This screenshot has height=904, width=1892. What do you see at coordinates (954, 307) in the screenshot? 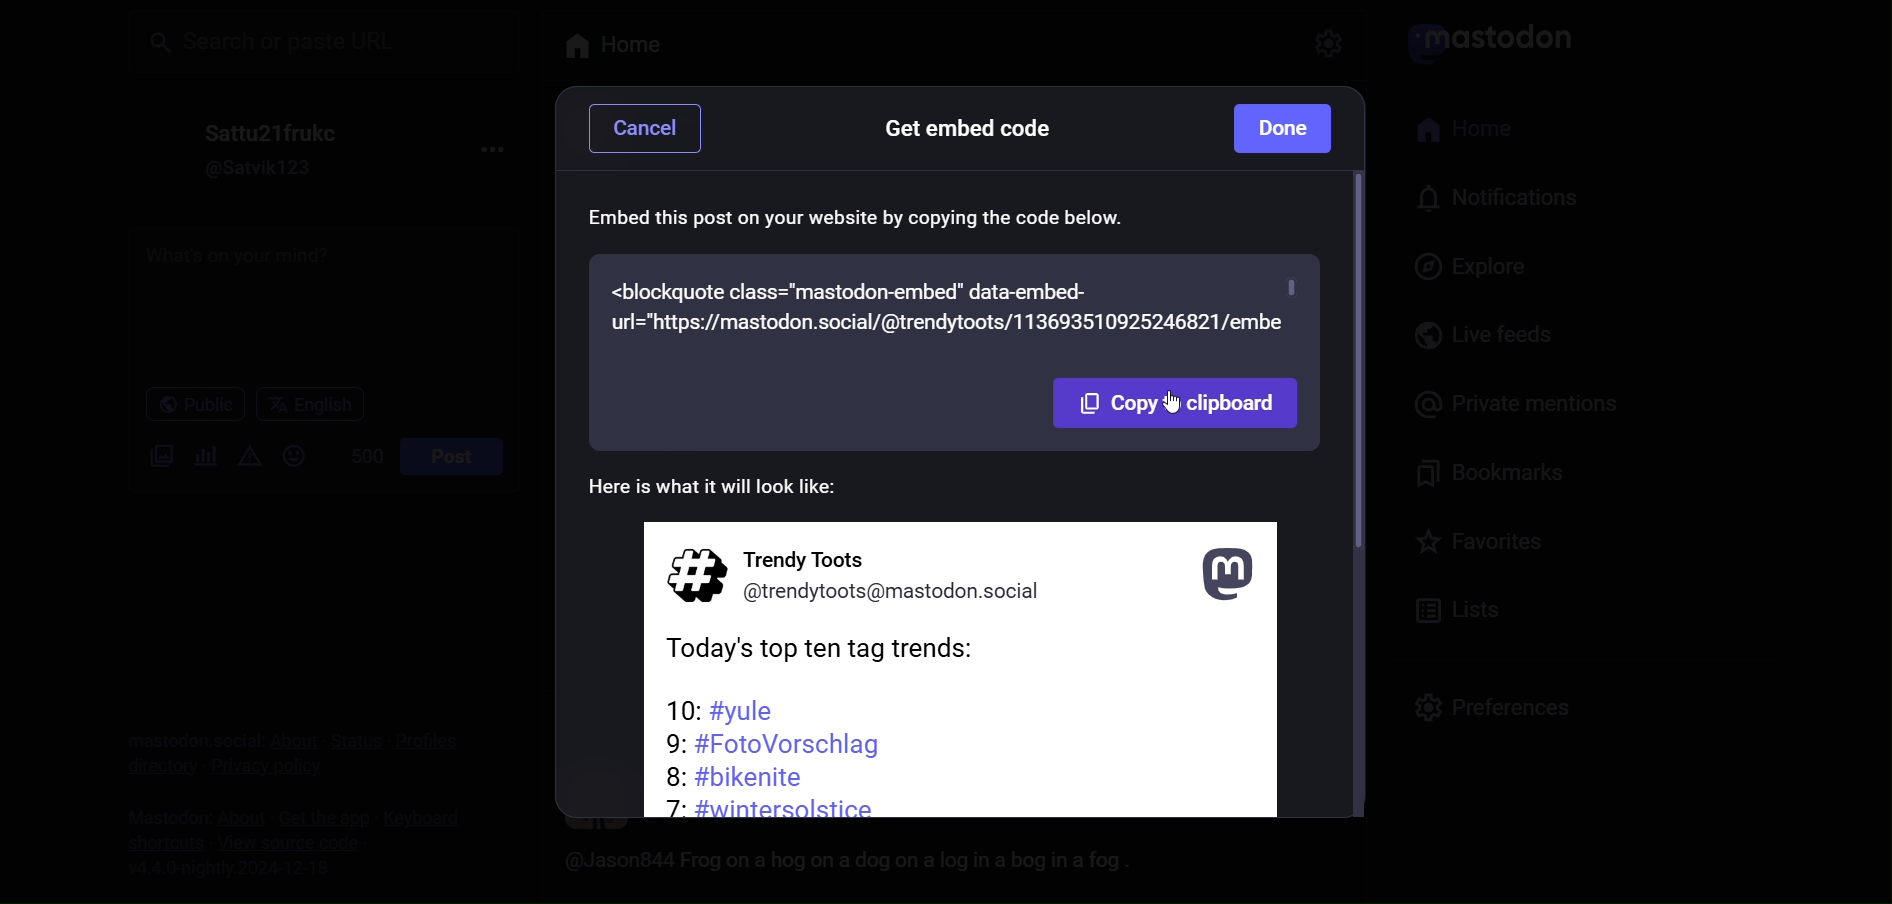
I see `embed code` at bounding box center [954, 307].